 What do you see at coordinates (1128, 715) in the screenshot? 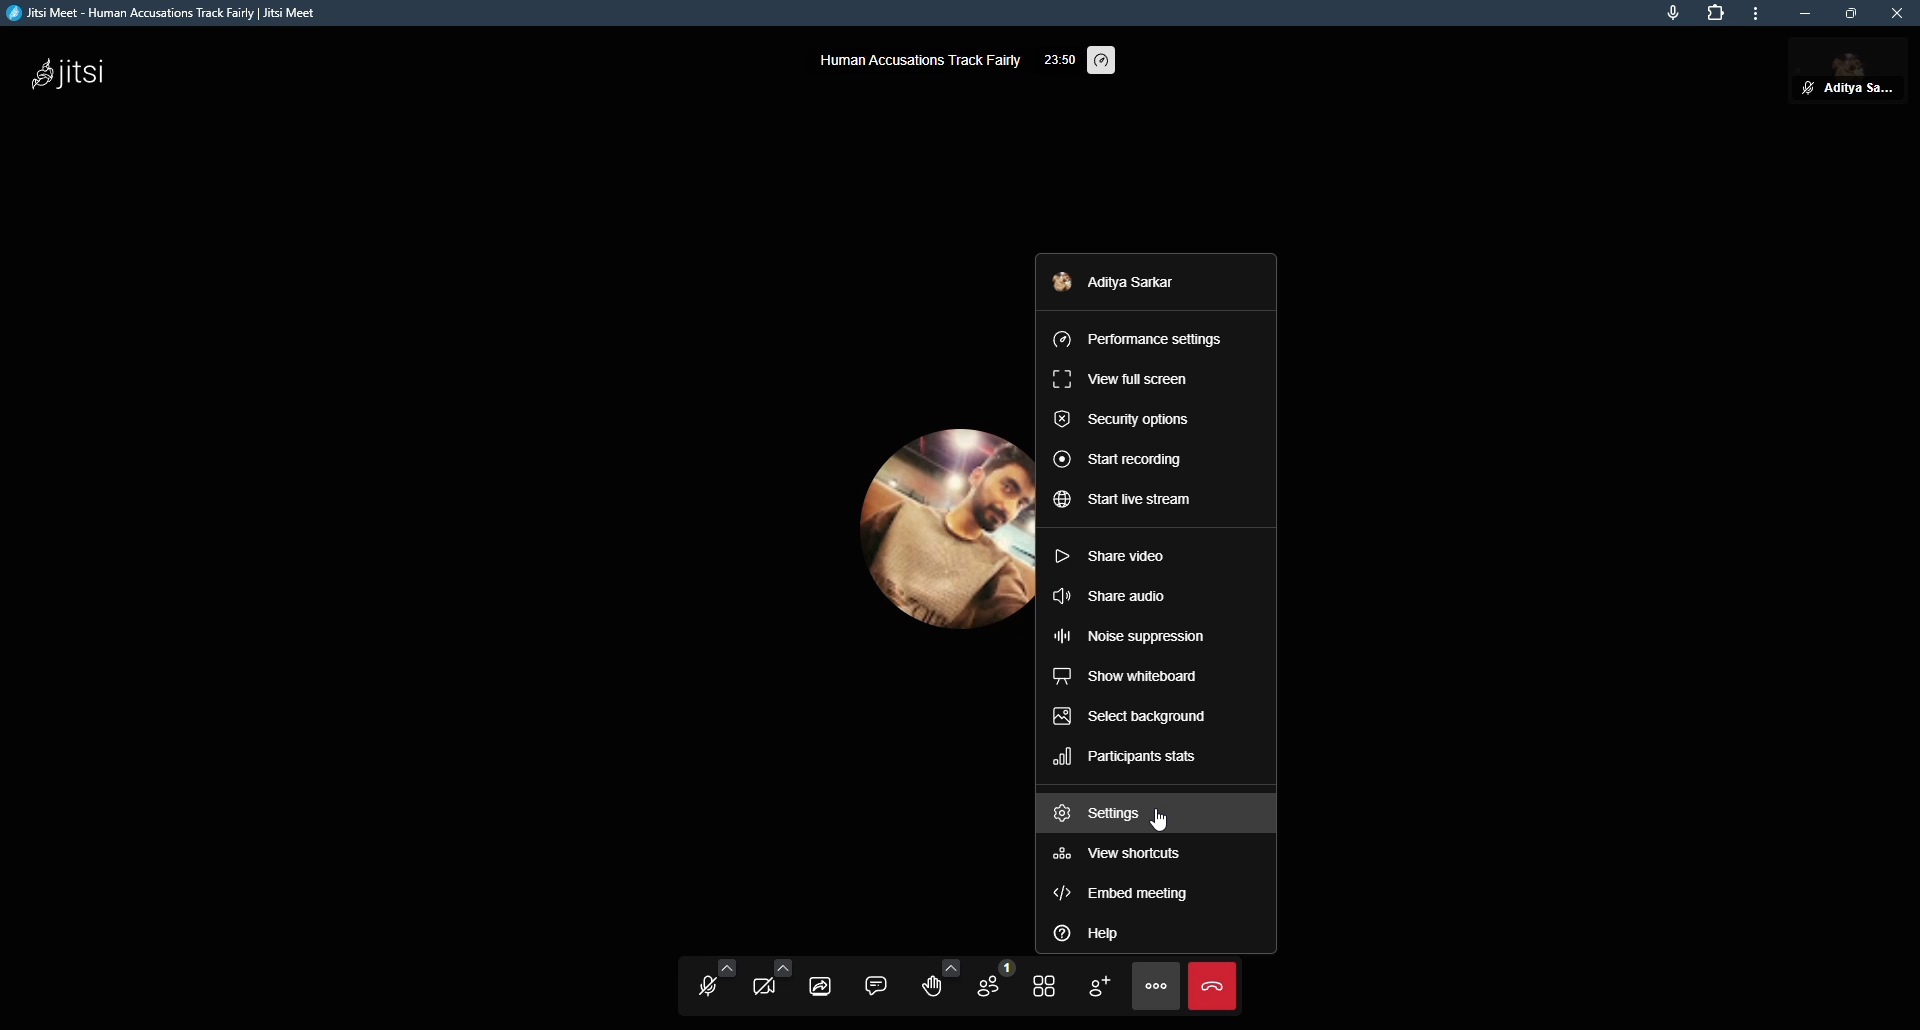
I see `select background` at bounding box center [1128, 715].